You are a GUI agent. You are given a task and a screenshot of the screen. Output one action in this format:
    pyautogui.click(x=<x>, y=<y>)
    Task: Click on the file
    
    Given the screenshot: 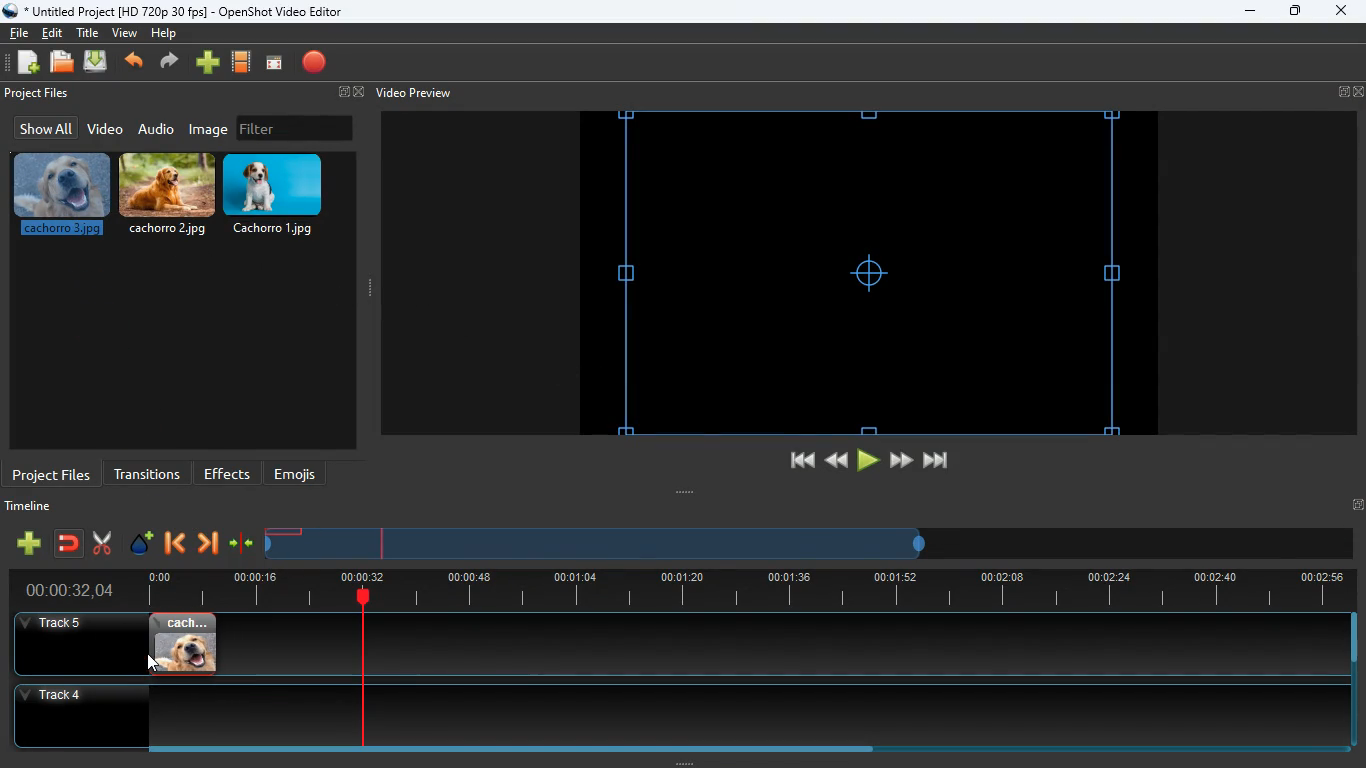 What is the action you would take?
    pyautogui.click(x=19, y=31)
    